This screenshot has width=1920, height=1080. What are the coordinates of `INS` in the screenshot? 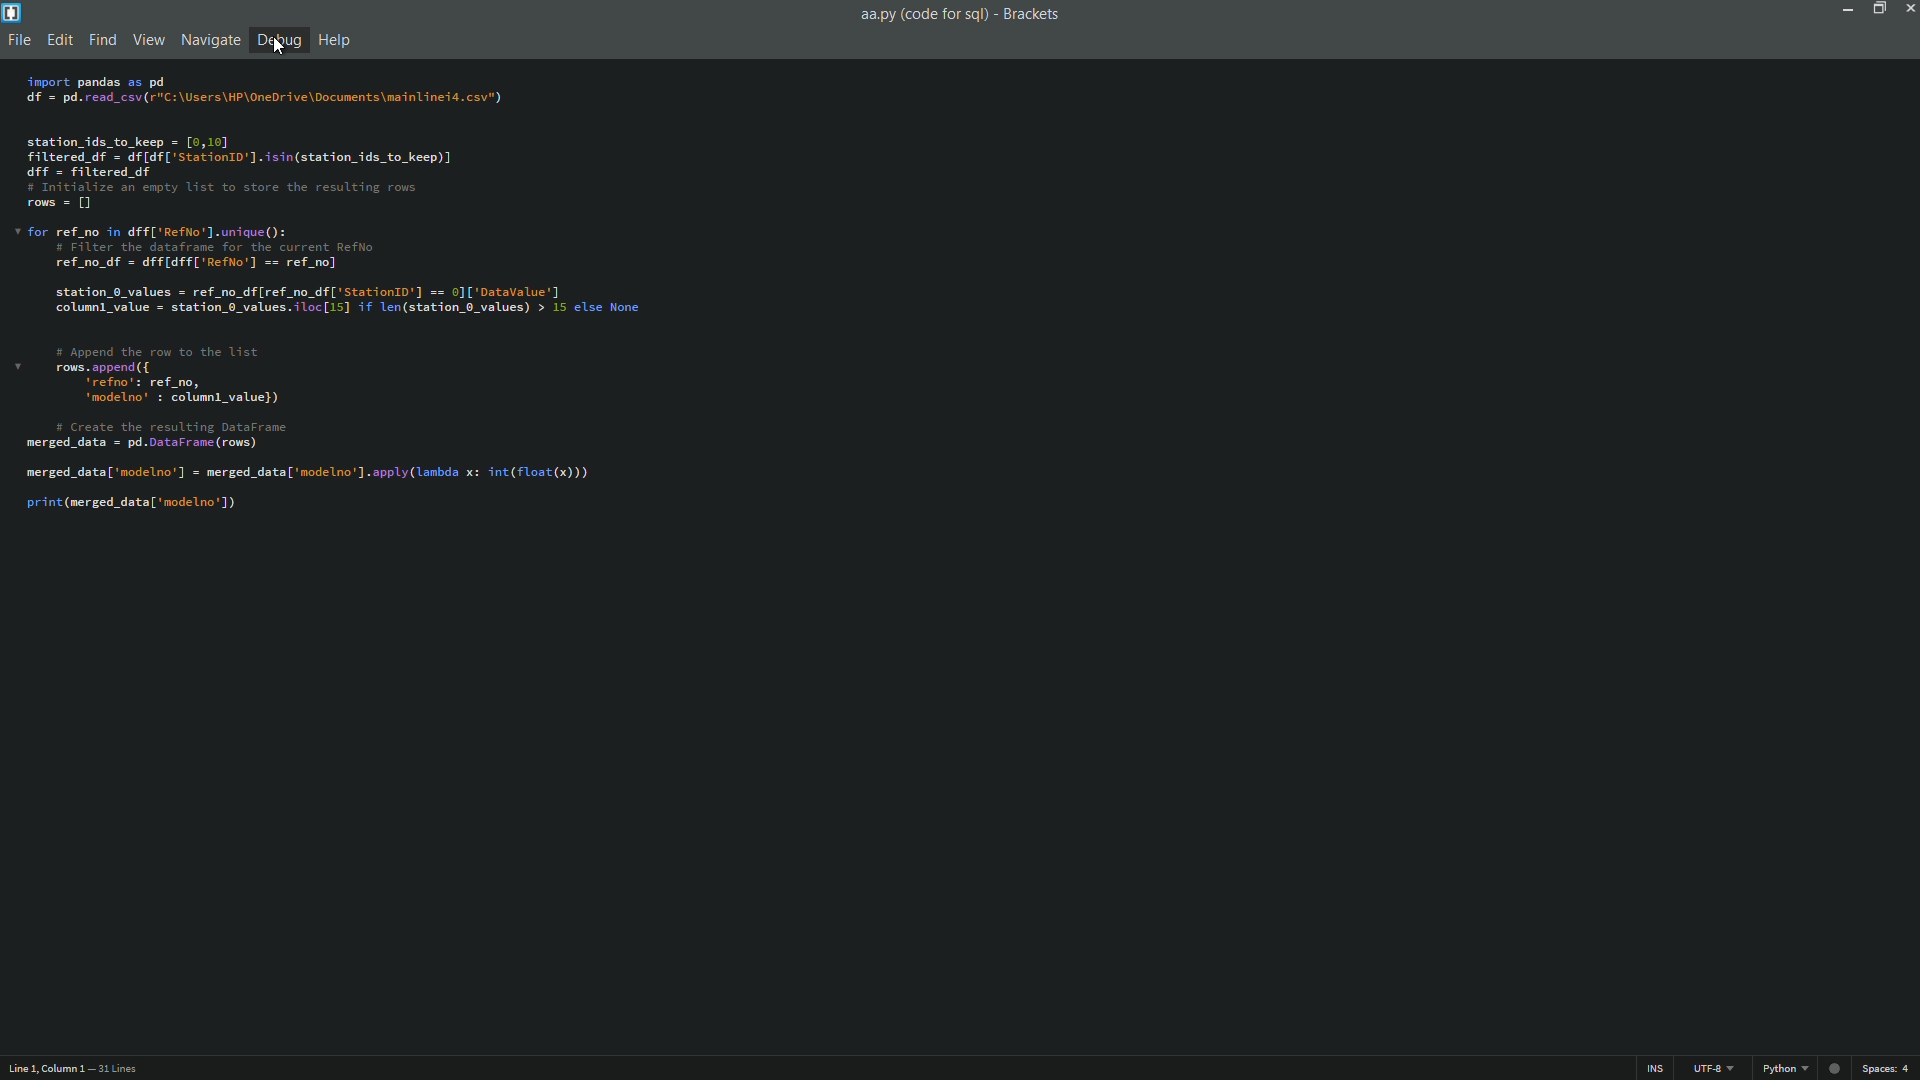 It's located at (1657, 1067).